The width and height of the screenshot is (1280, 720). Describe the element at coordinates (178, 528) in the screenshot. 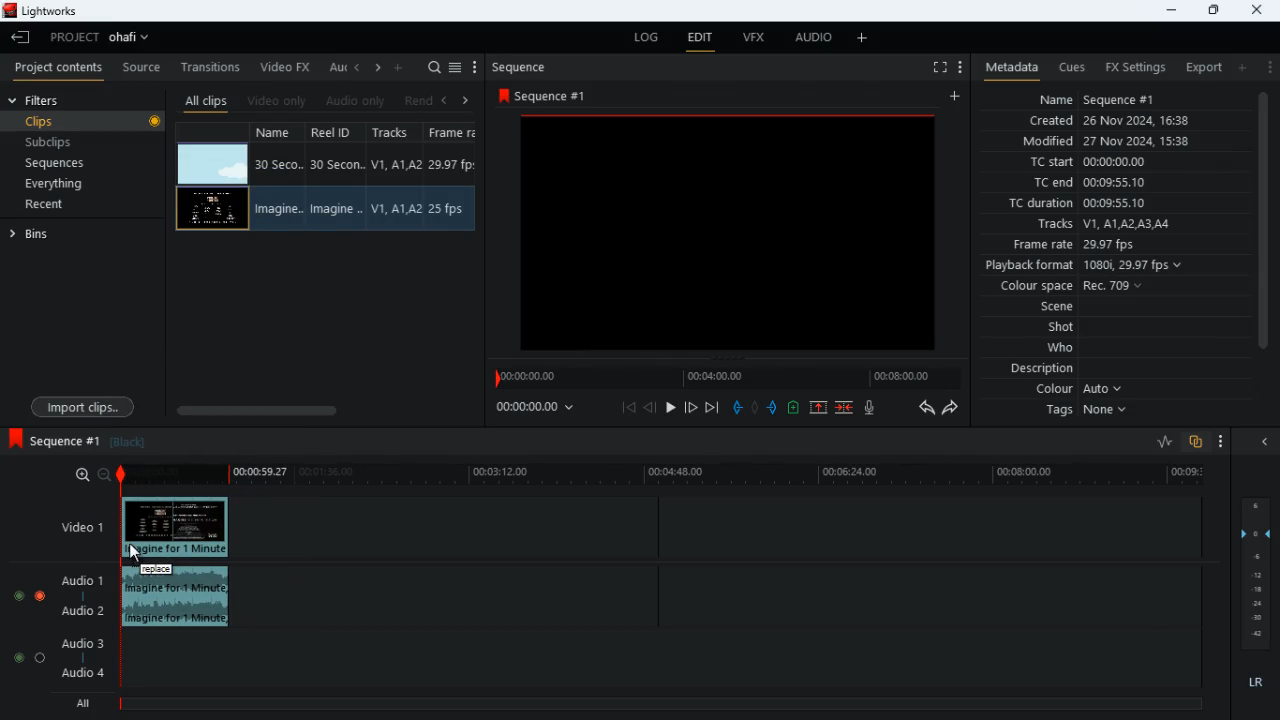

I see `video clip inserted into timeline` at that location.